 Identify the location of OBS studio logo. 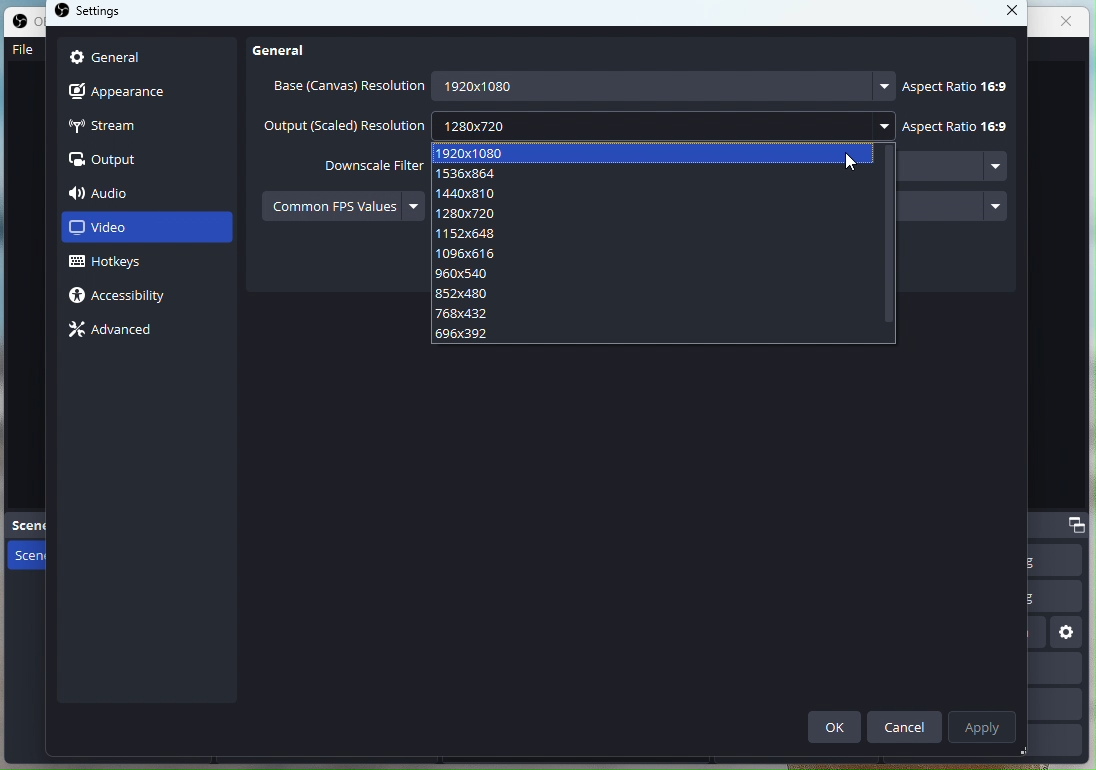
(63, 13).